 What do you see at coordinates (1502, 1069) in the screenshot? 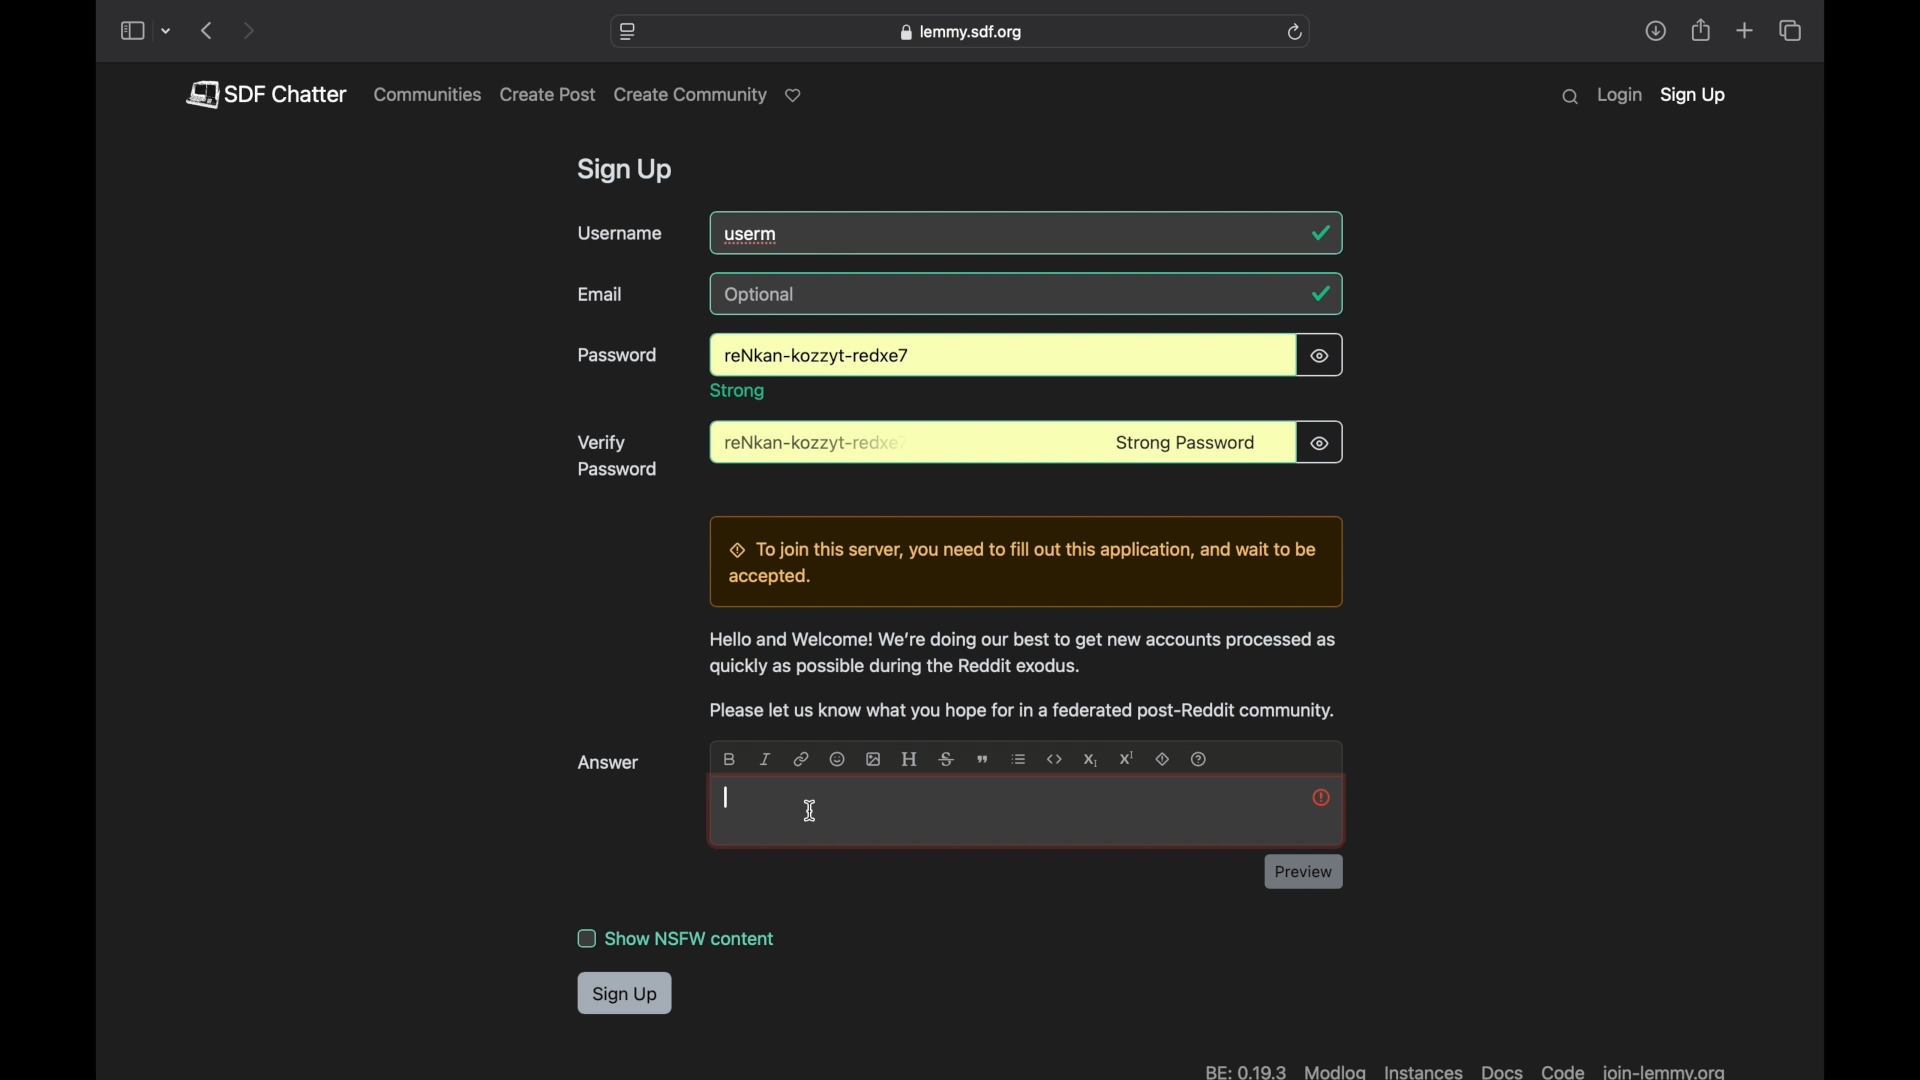
I see `docs` at bounding box center [1502, 1069].